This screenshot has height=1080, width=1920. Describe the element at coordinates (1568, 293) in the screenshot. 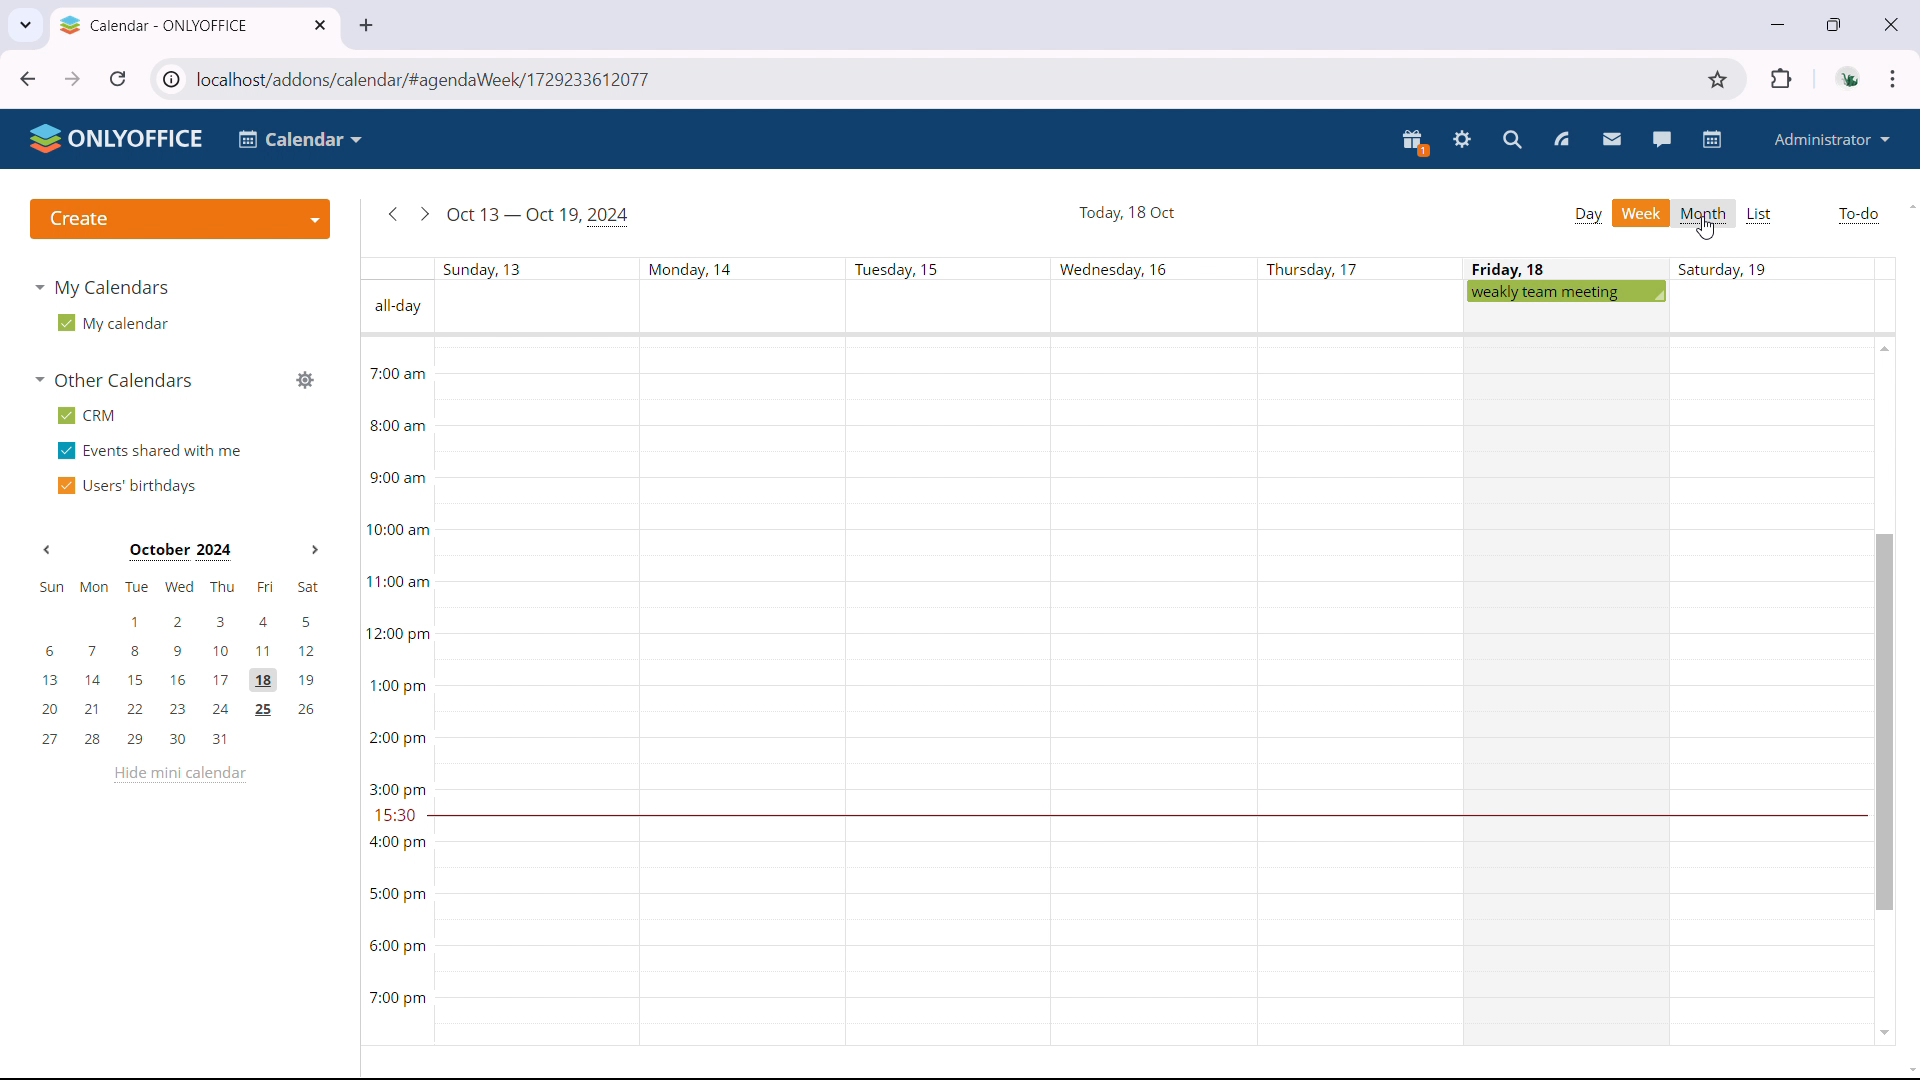

I see `scheduled meeting` at that location.